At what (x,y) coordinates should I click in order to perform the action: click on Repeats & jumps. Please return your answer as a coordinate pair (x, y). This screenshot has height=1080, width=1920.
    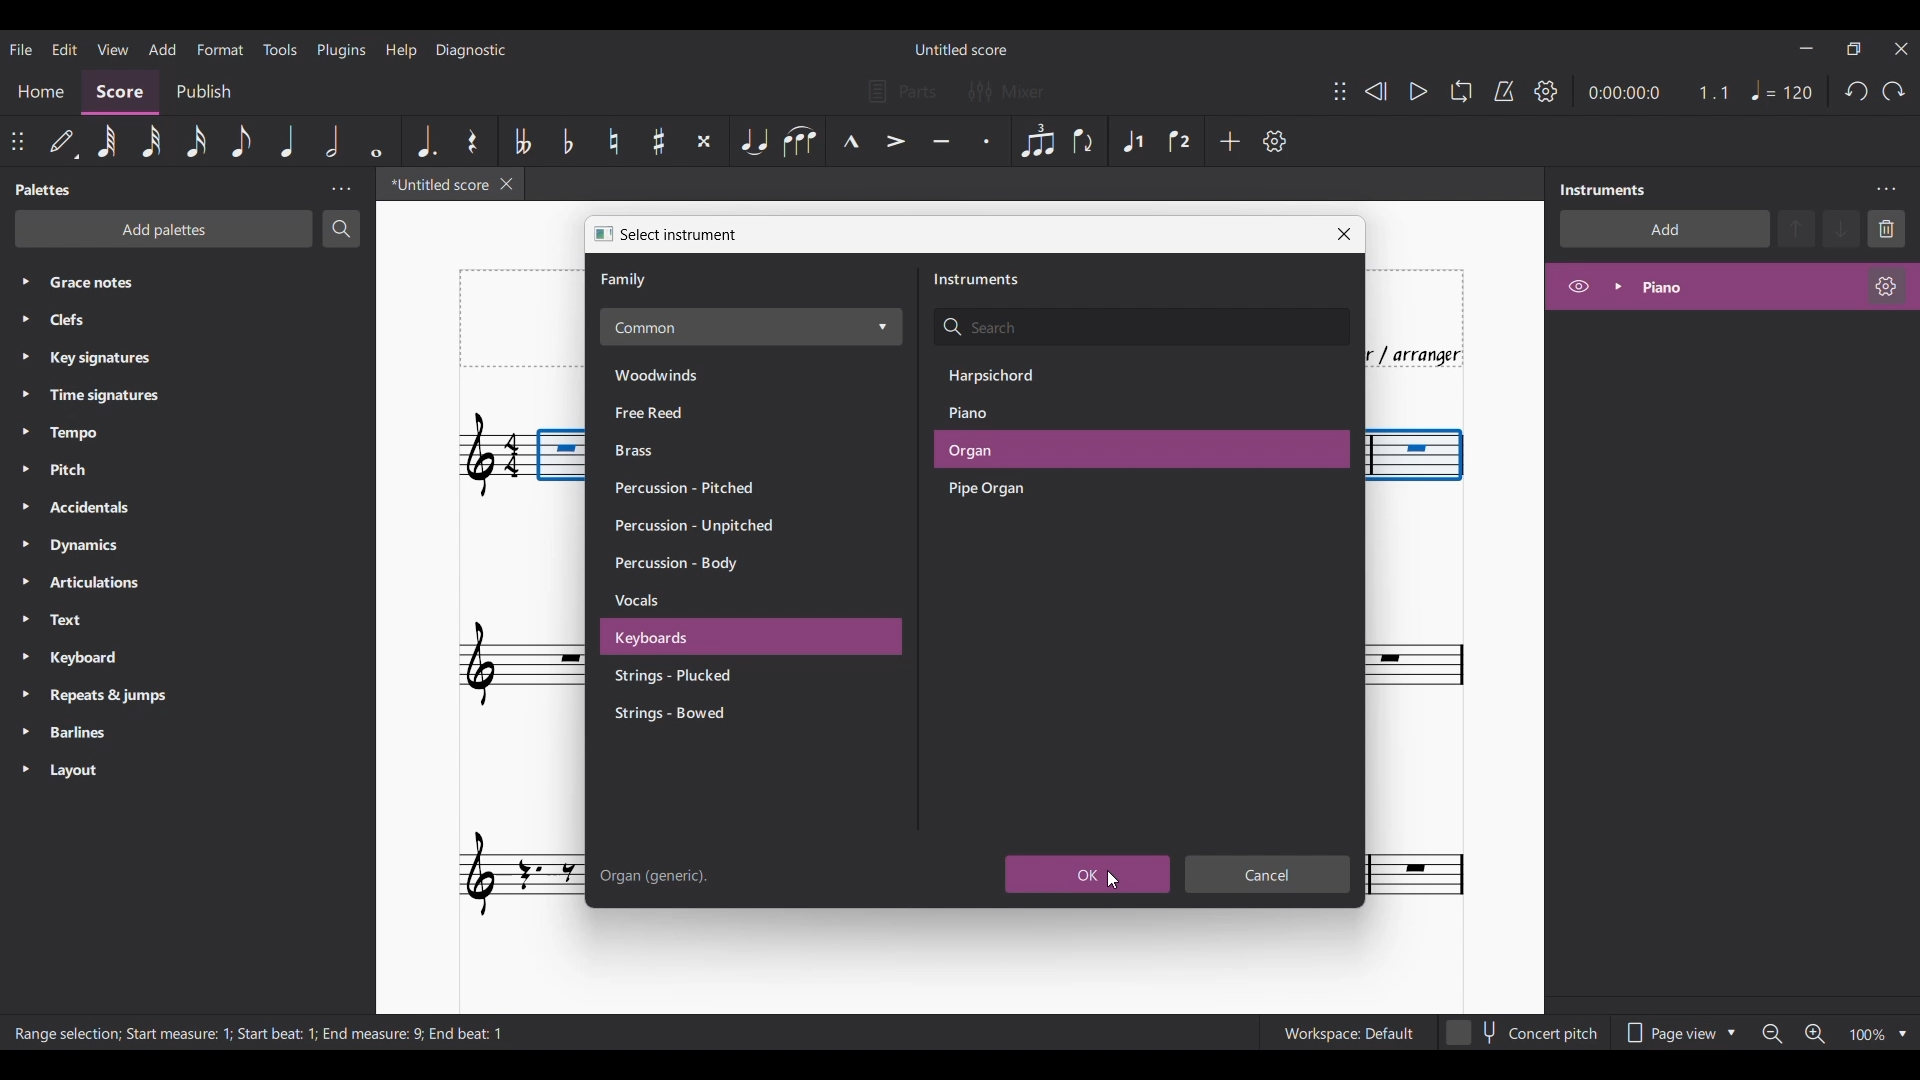
    Looking at the image, I should click on (118, 695).